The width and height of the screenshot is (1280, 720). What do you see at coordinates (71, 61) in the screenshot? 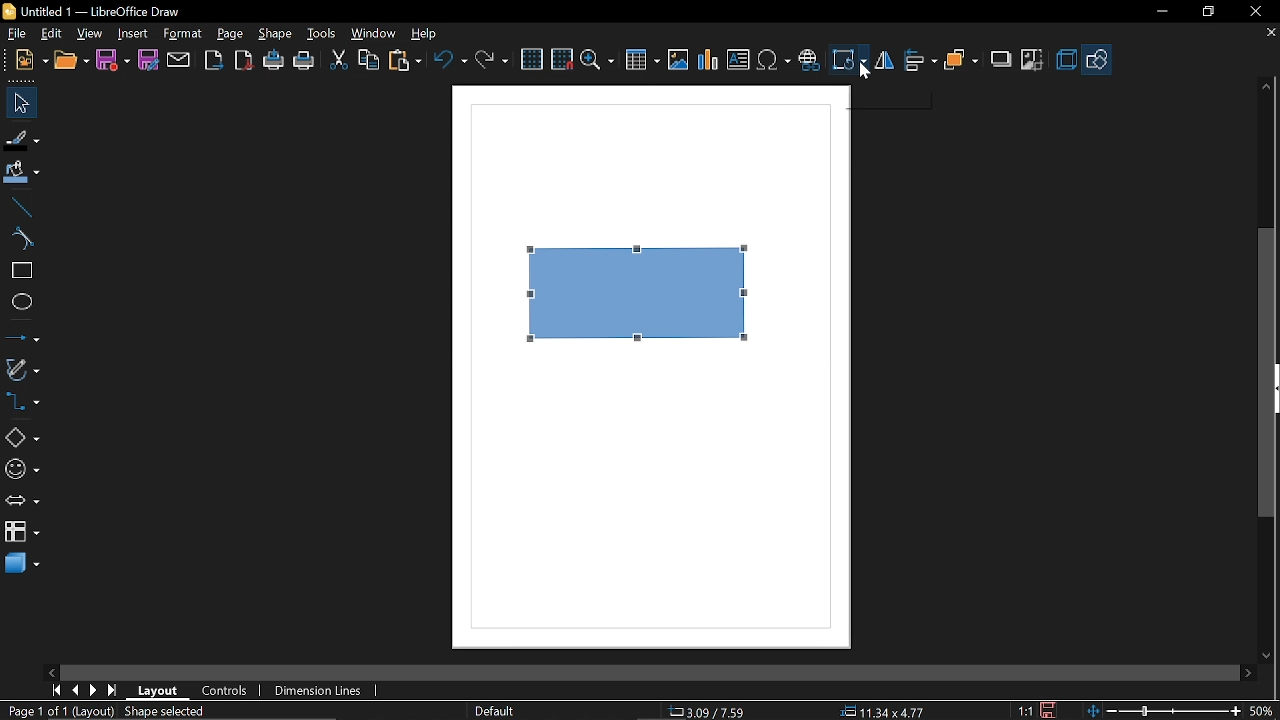
I see `Open` at bounding box center [71, 61].